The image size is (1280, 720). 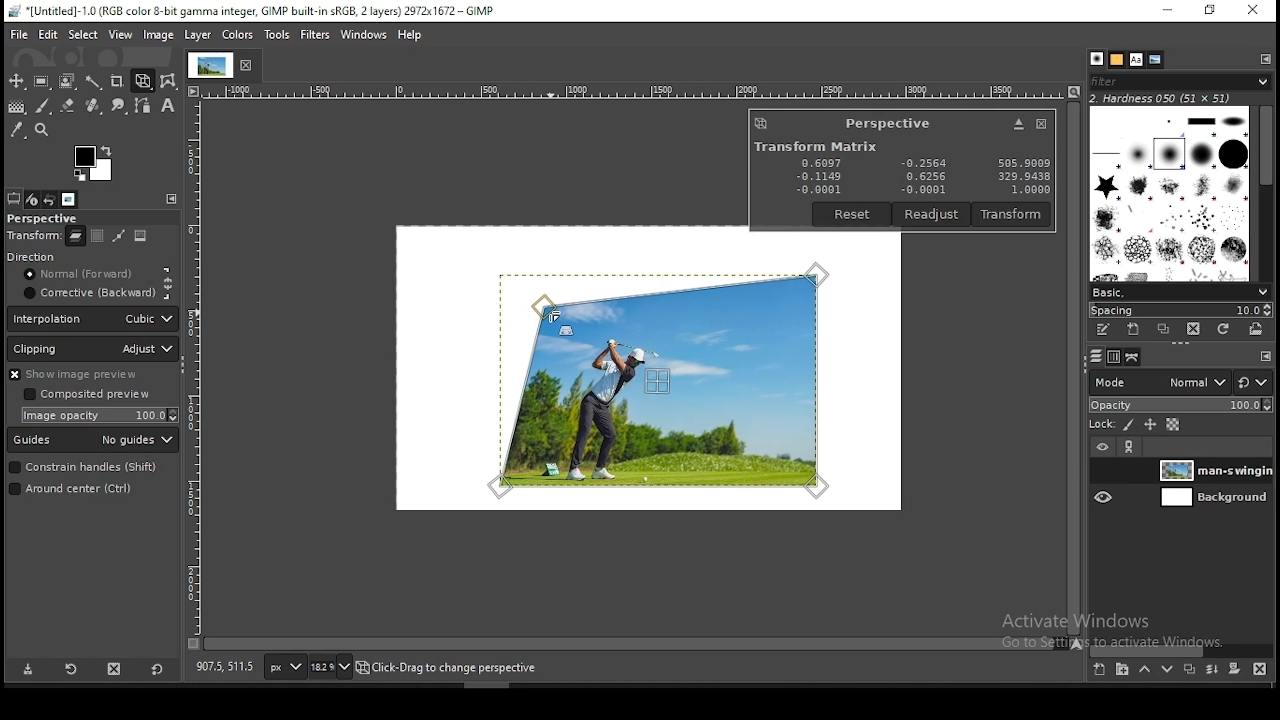 What do you see at coordinates (1112, 358) in the screenshot?
I see `channels` at bounding box center [1112, 358].